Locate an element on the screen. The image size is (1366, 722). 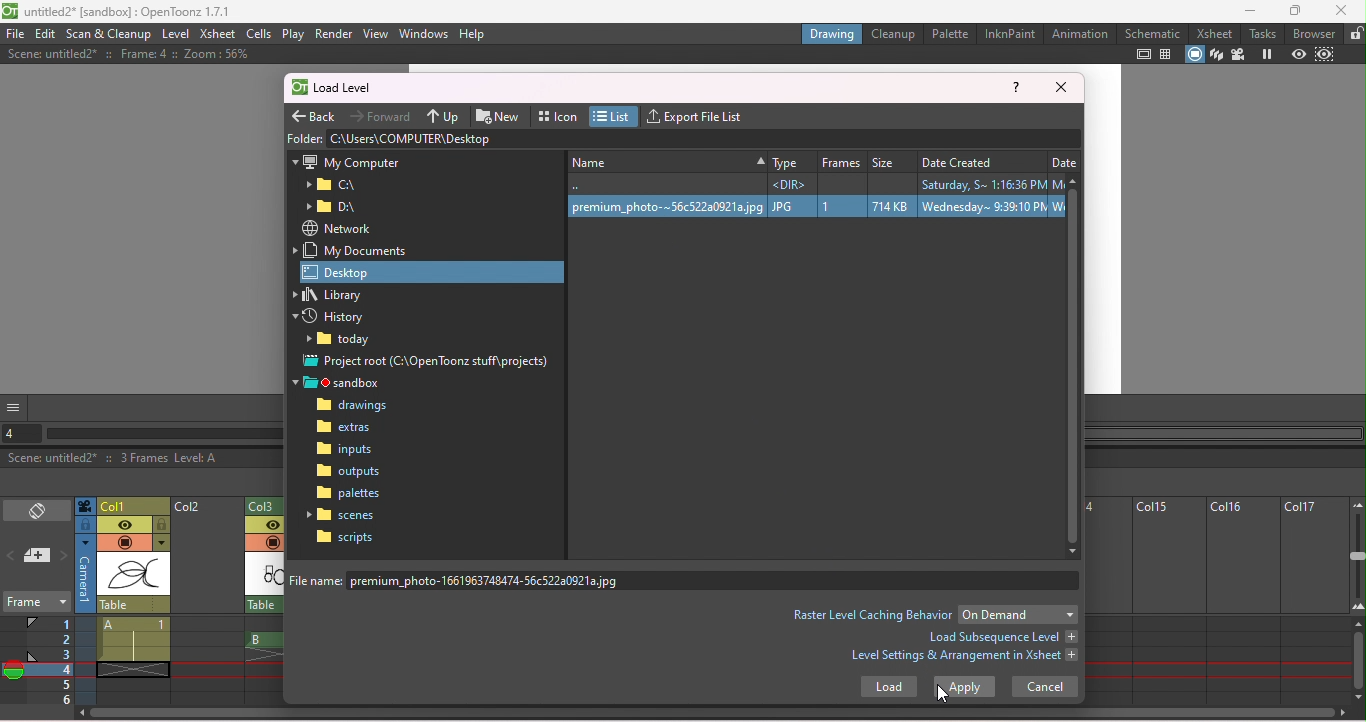
Freeze is located at coordinates (1266, 55).